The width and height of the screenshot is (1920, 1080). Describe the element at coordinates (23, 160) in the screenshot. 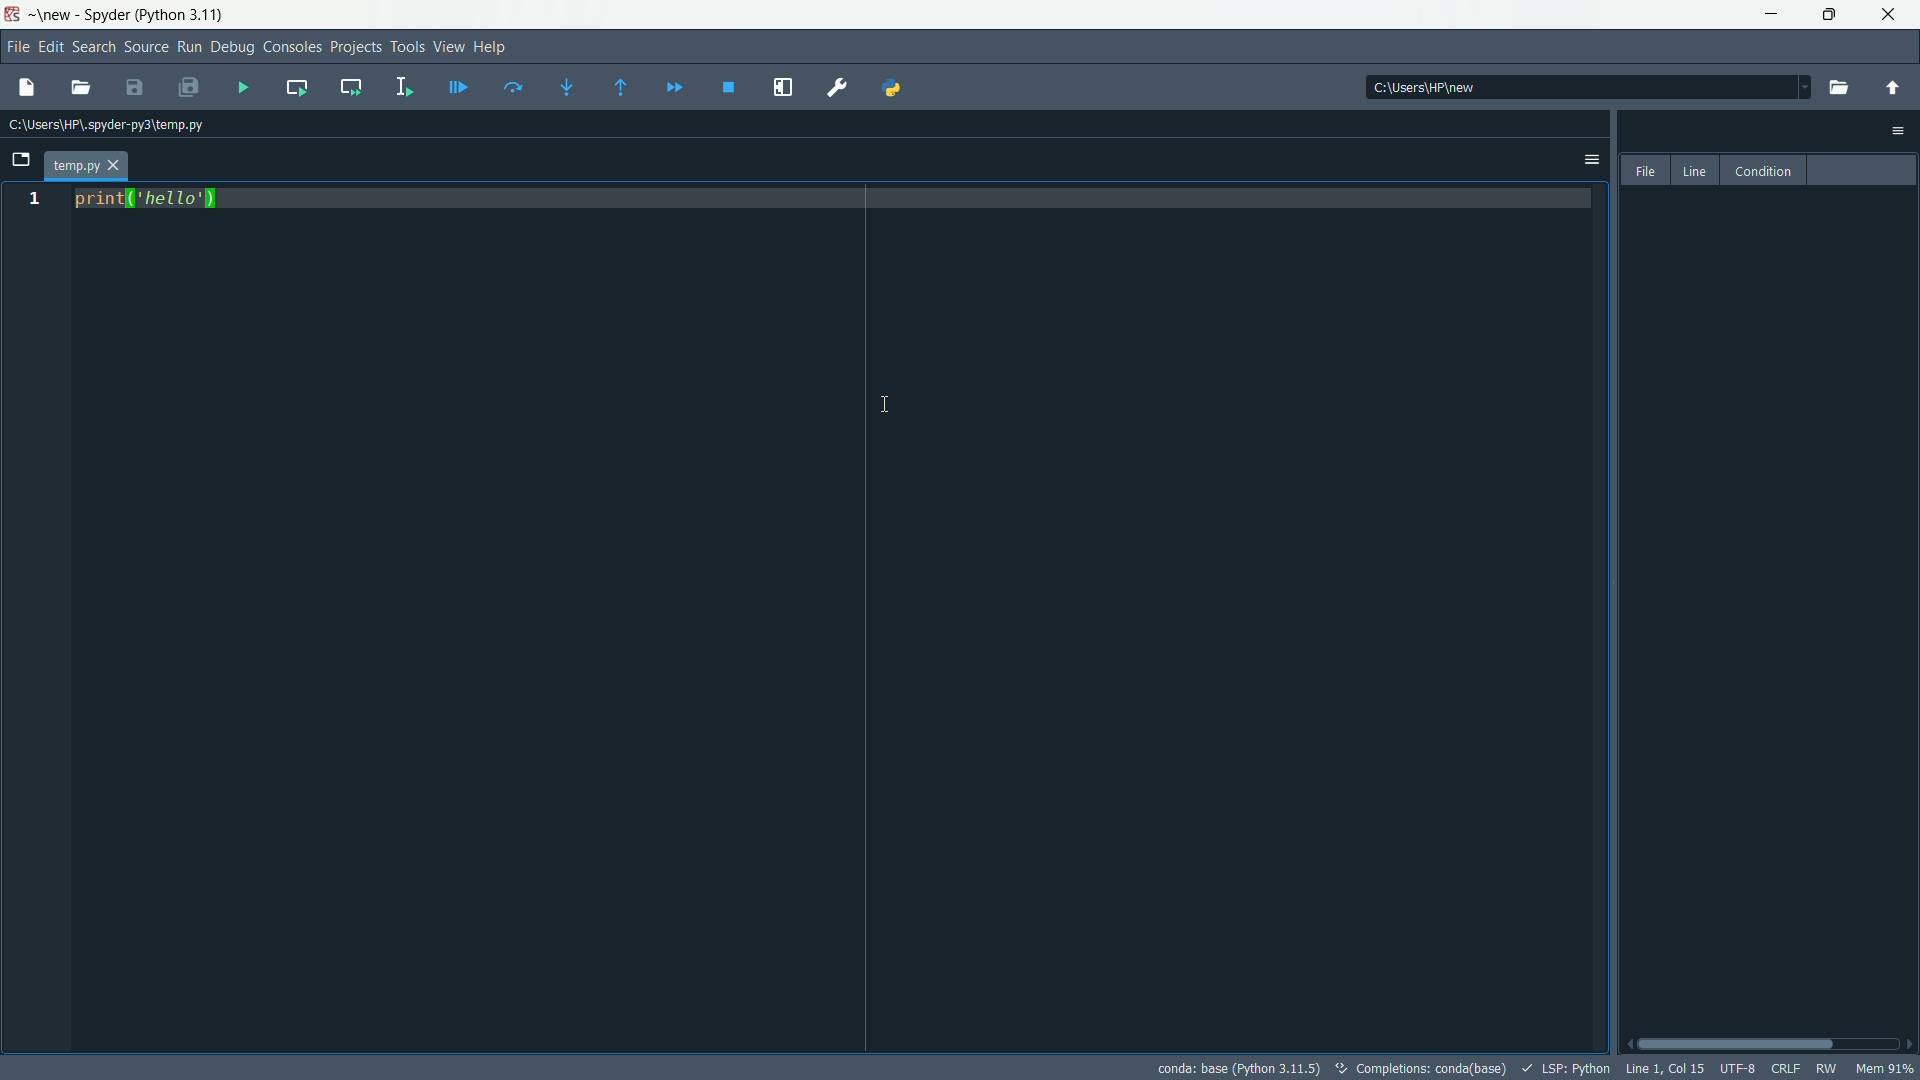

I see `browse tabs` at that location.